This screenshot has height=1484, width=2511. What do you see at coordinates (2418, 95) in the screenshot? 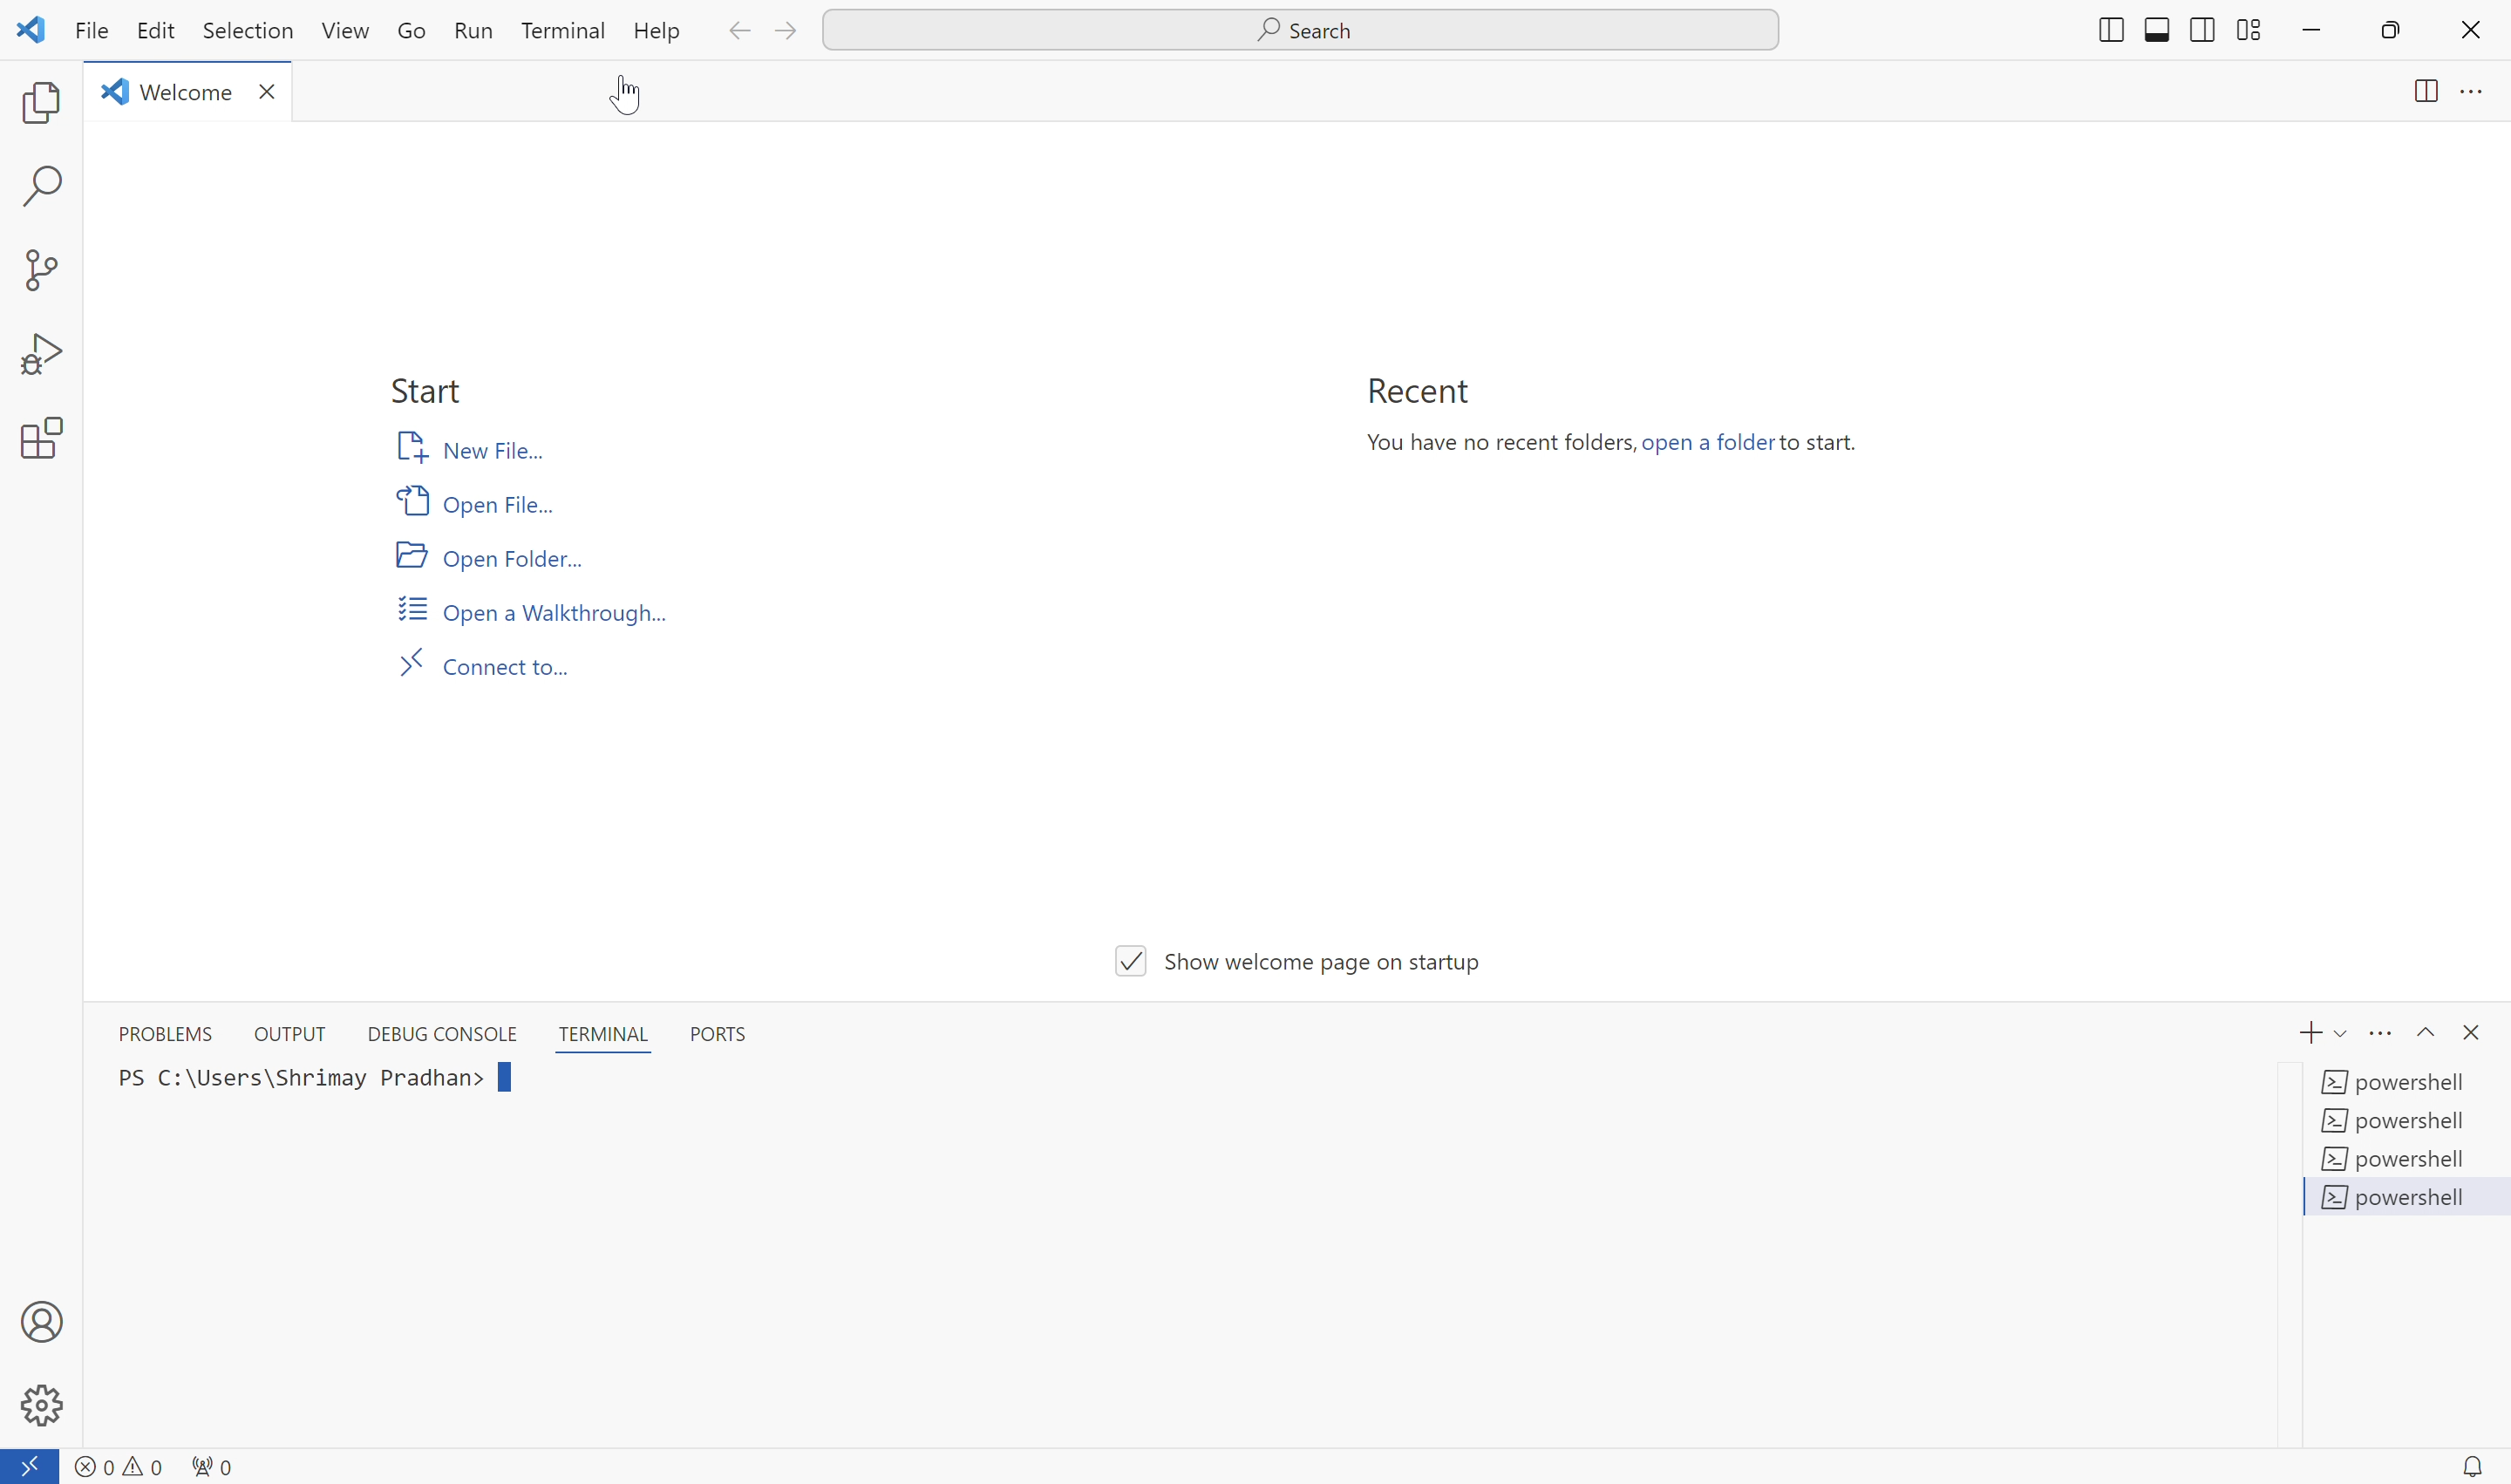
I see `split` at bounding box center [2418, 95].